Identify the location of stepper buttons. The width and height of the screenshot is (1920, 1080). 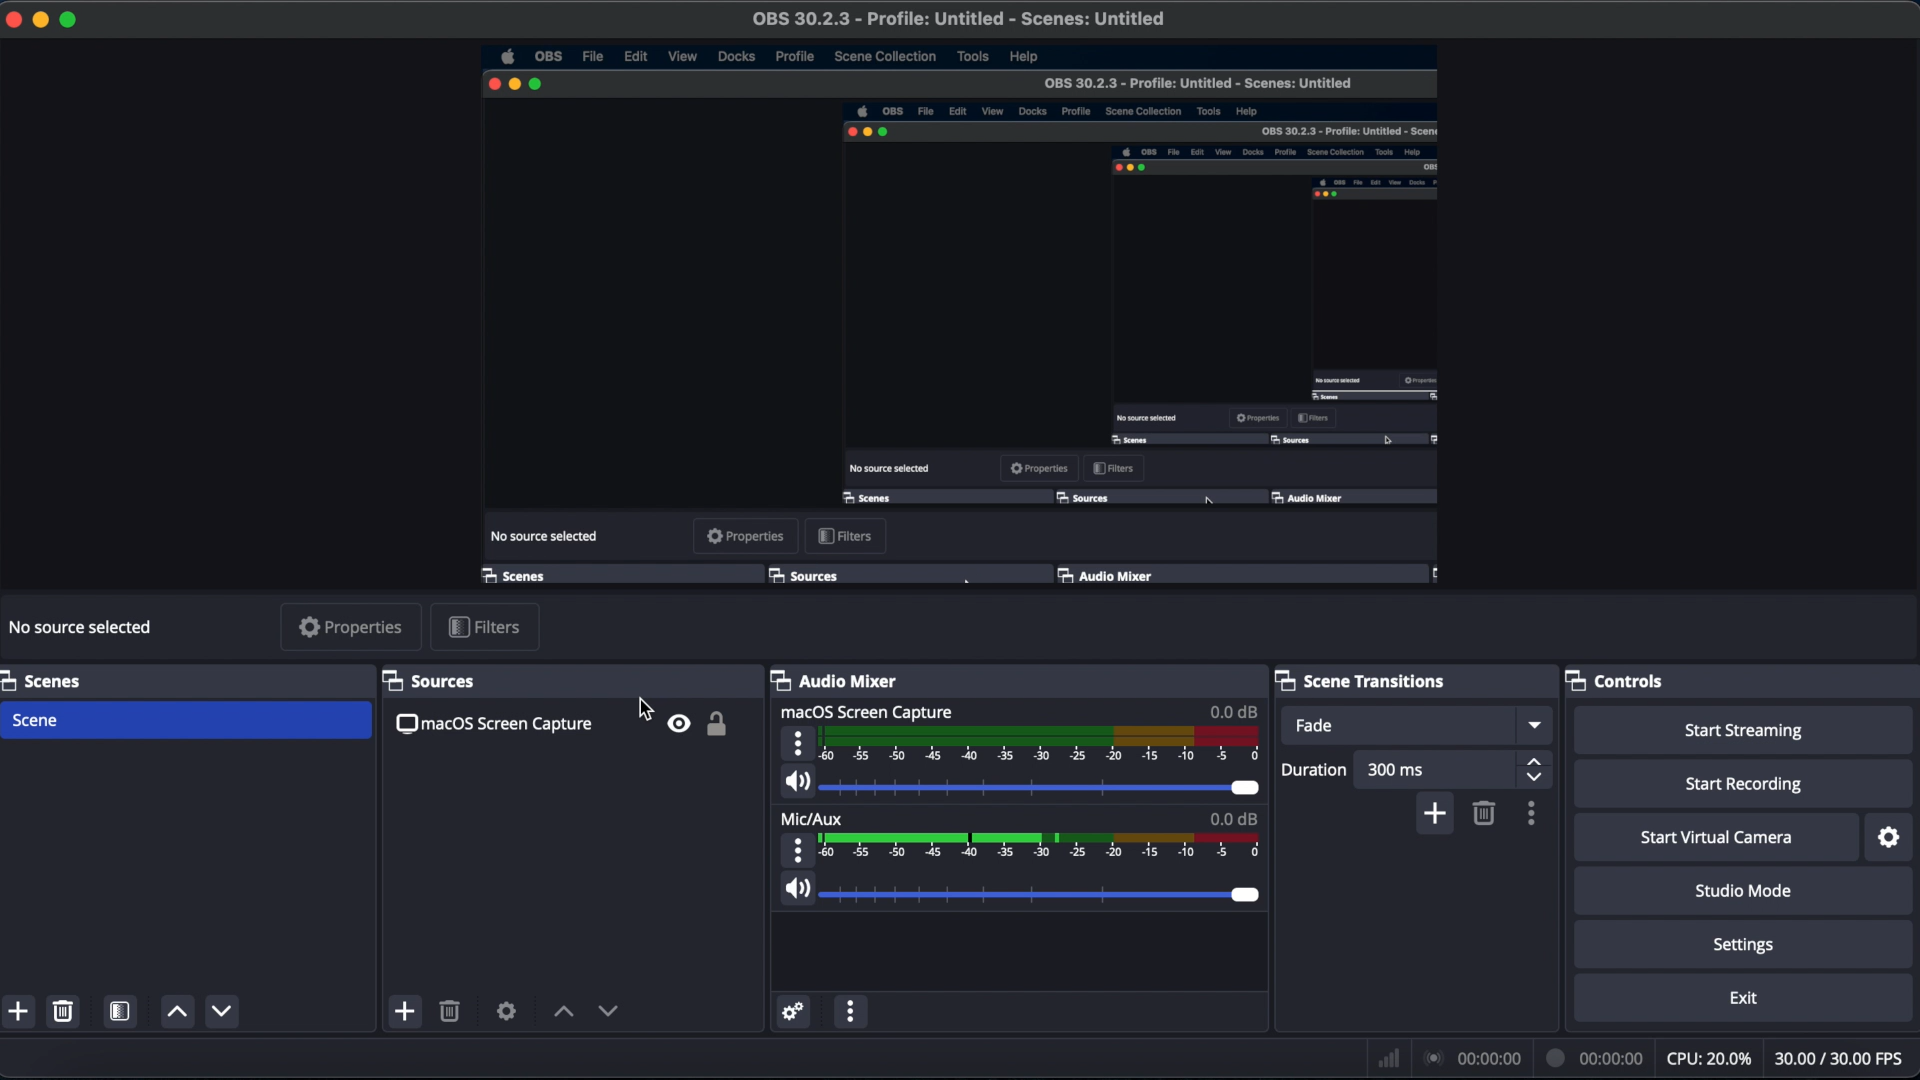
(1534, 770).